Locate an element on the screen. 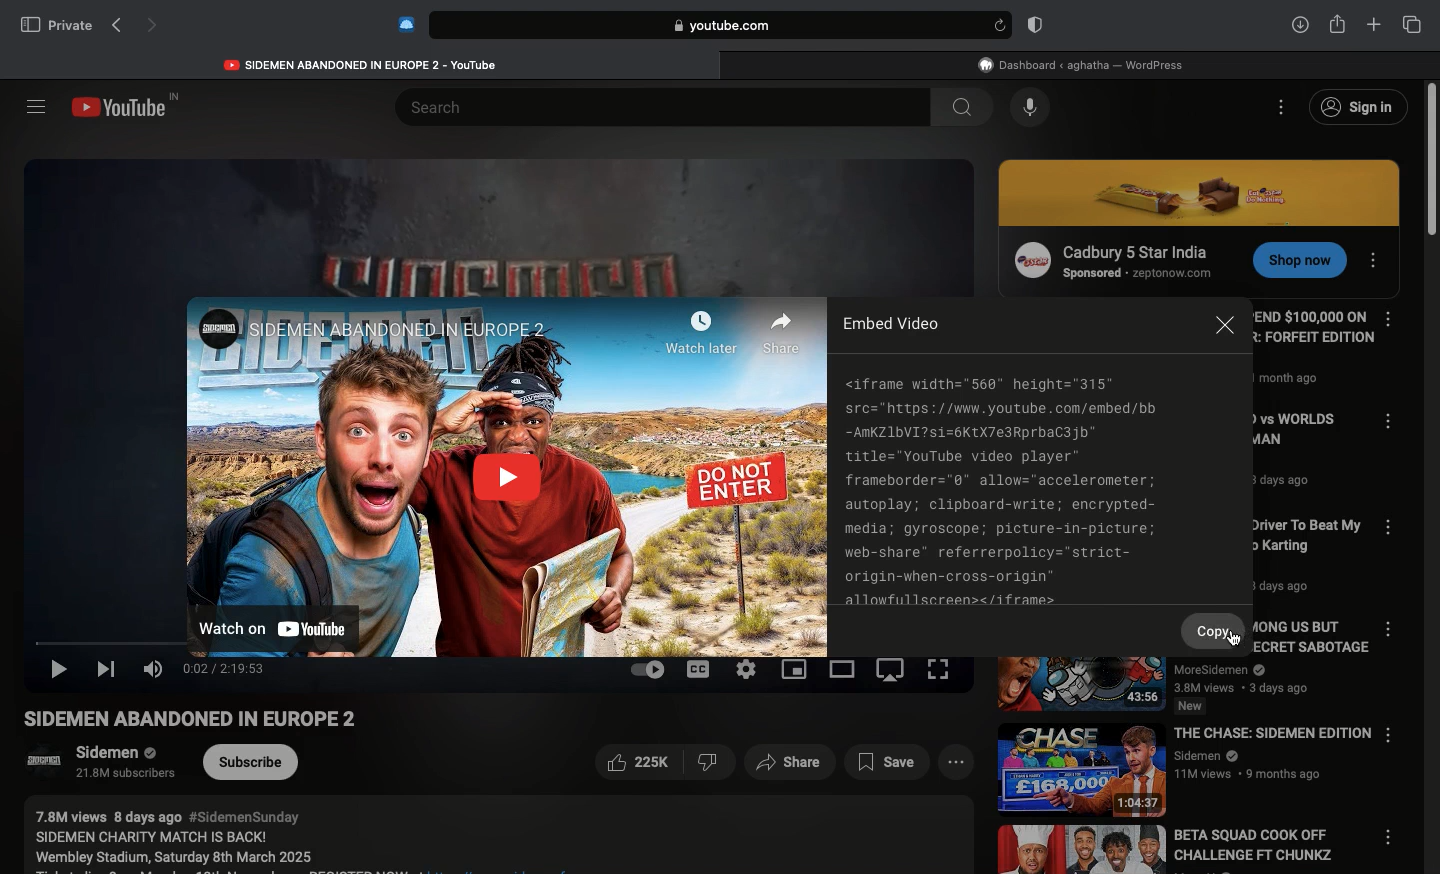 This screenshot has width=1440, height=874. Subcribe is located at coordinates (253, 762).